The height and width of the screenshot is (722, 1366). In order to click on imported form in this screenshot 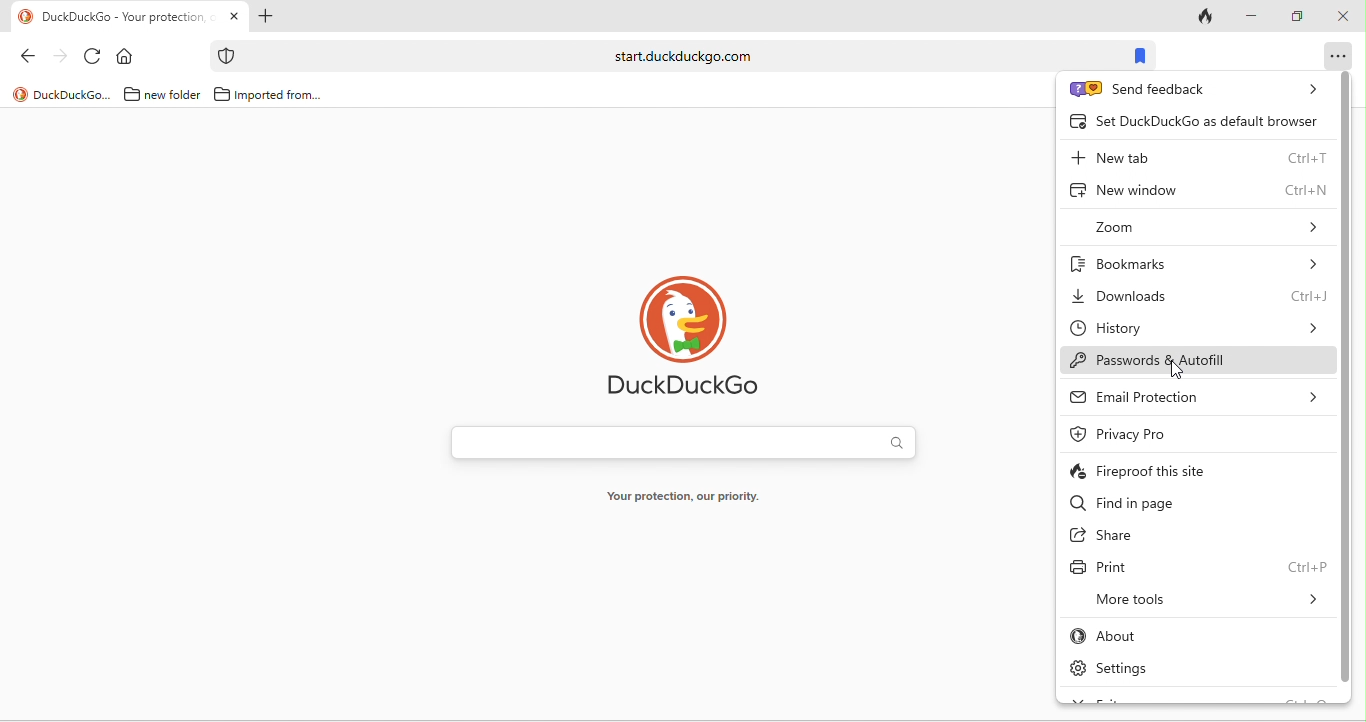, I will do `click(270, 95)`.